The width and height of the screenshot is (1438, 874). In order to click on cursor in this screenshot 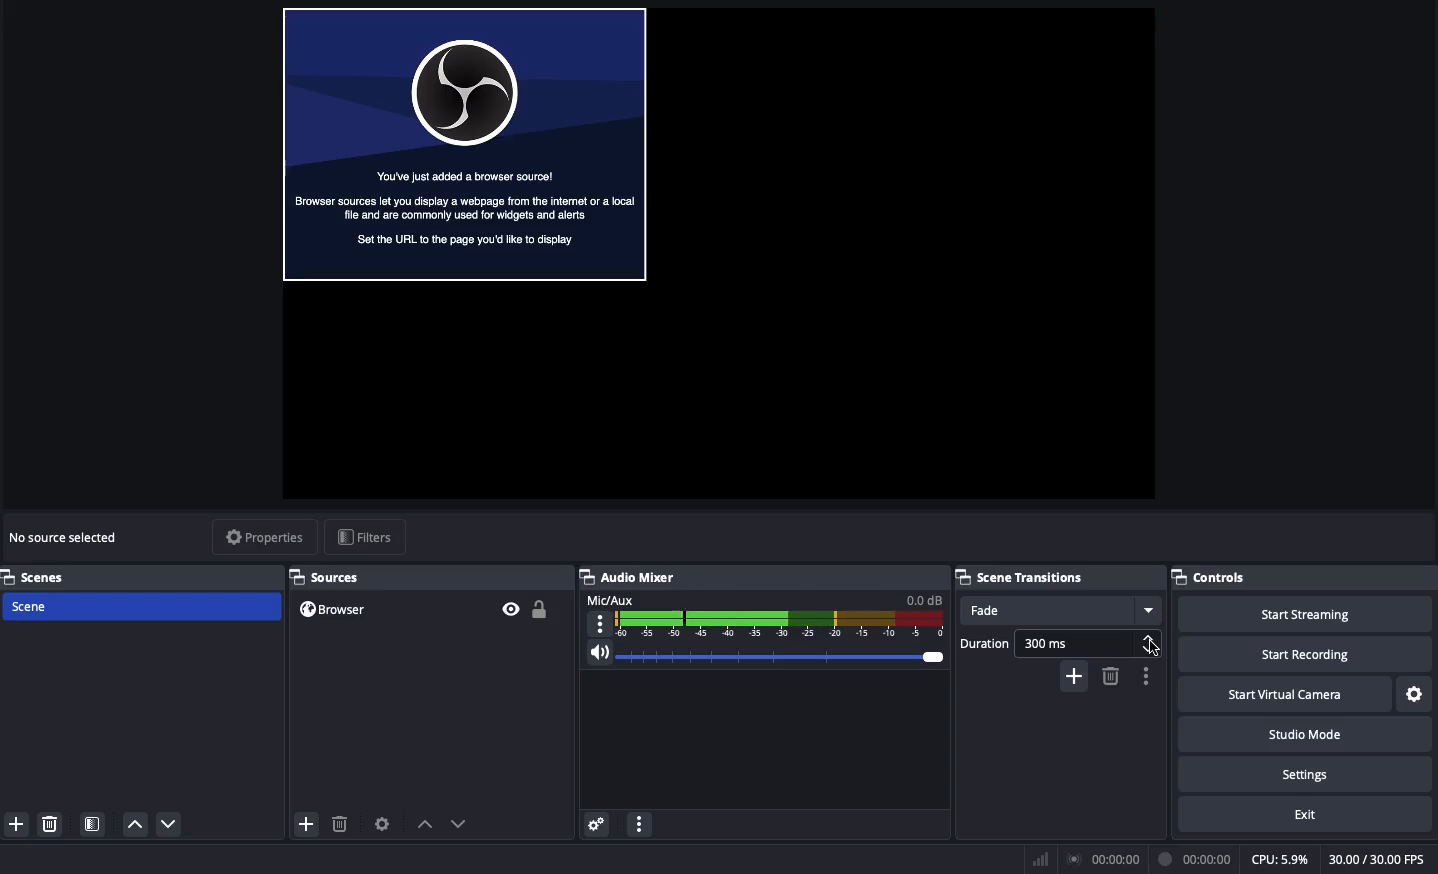, I will do `click(1156, 651)`.